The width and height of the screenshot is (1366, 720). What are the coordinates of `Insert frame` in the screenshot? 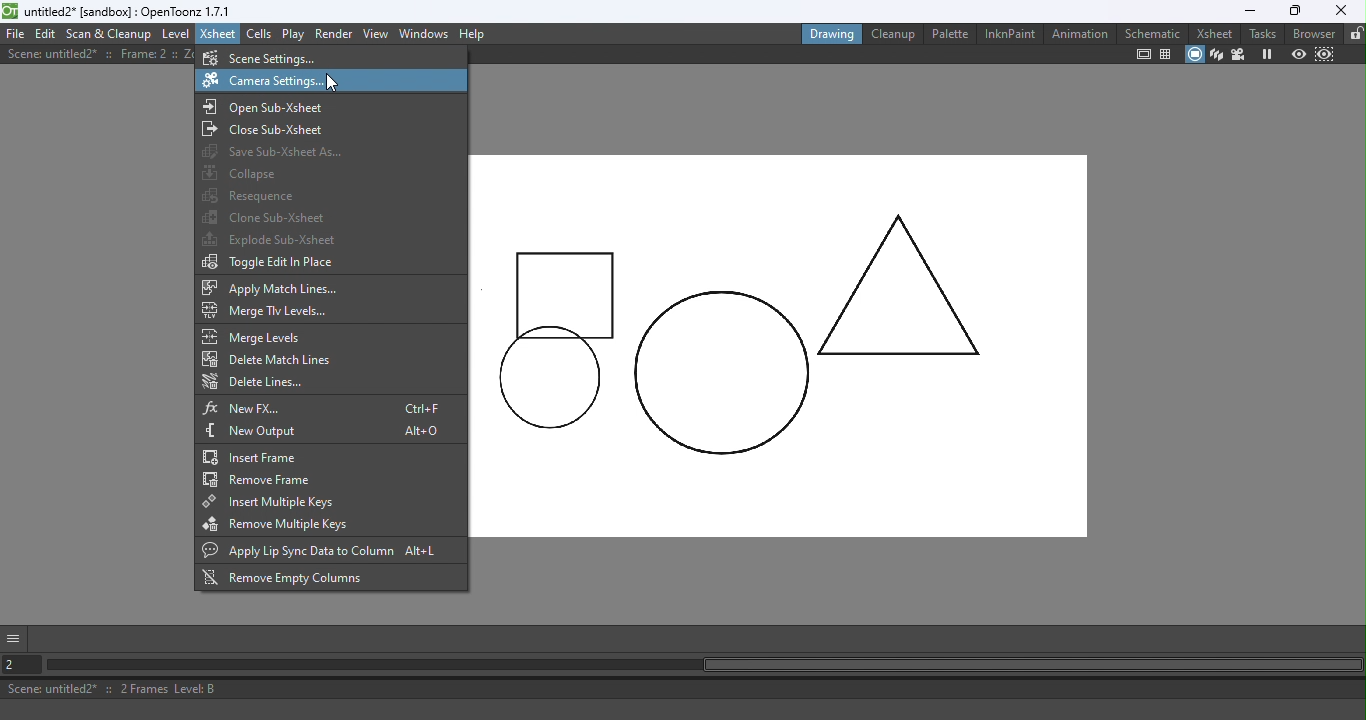 It's located at (284, 458).